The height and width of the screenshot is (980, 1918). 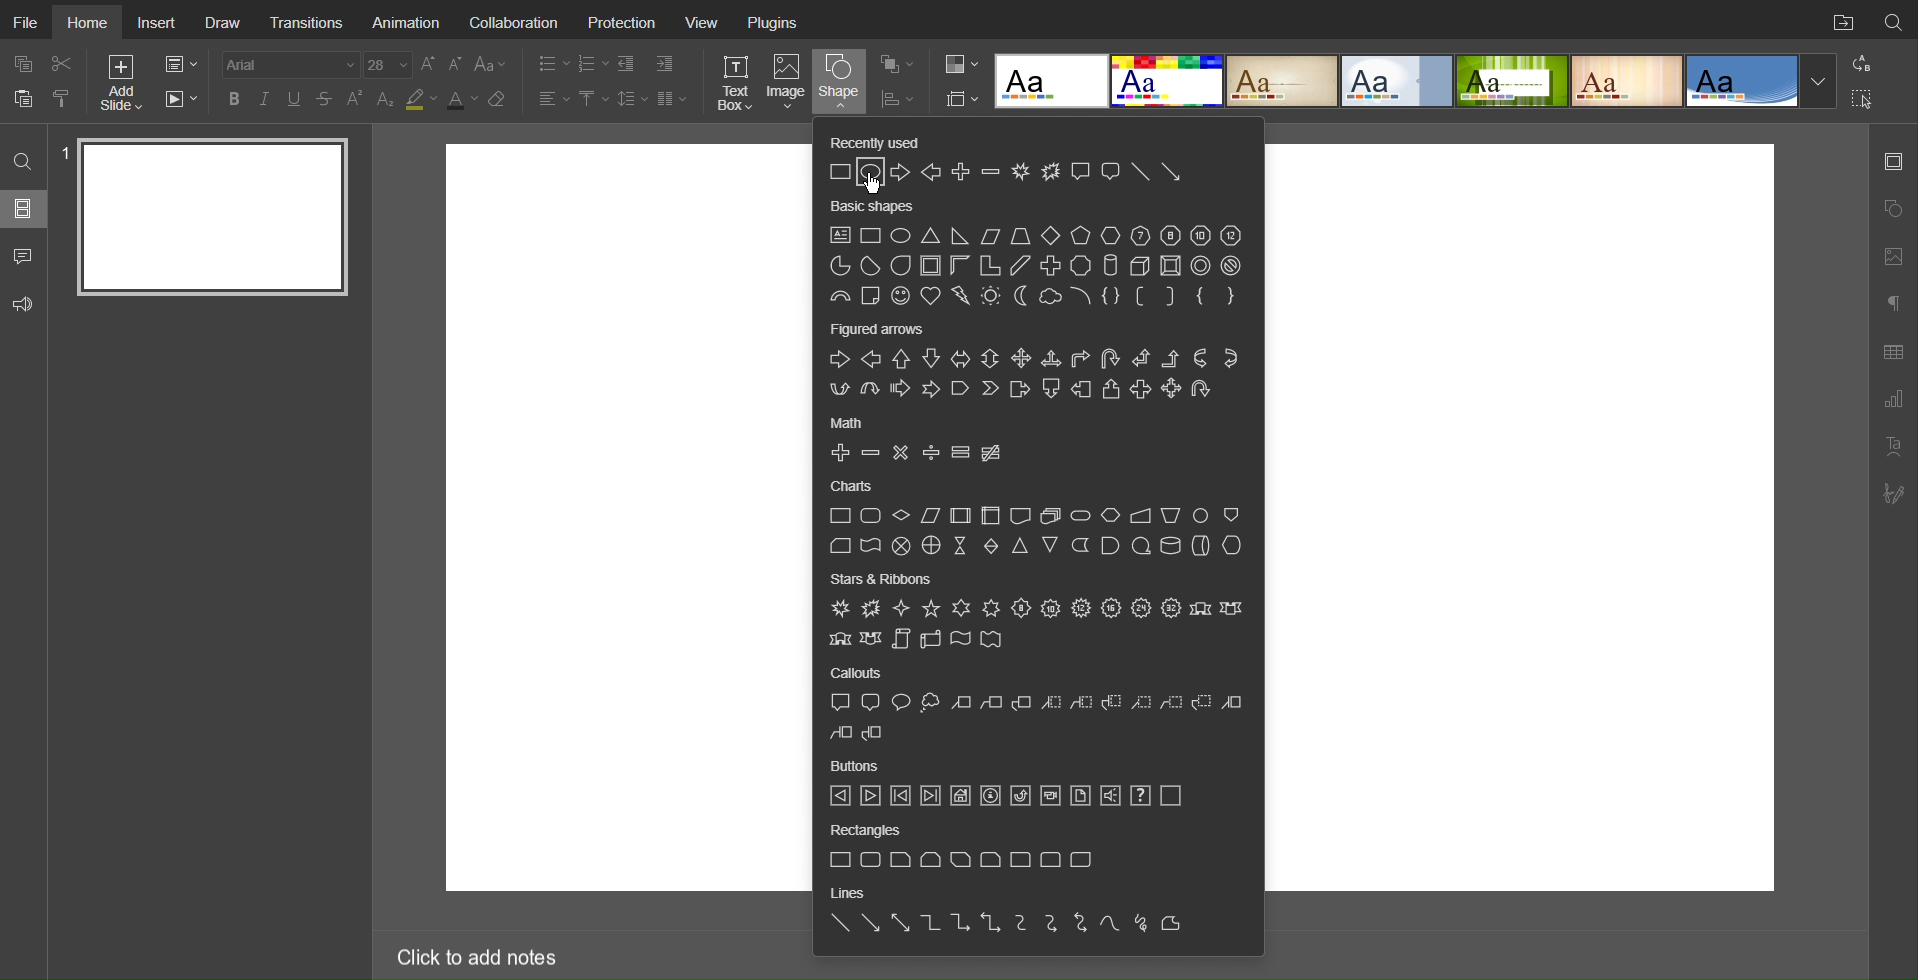 I want to click on Strikethrough, so click(x=325, y=99).